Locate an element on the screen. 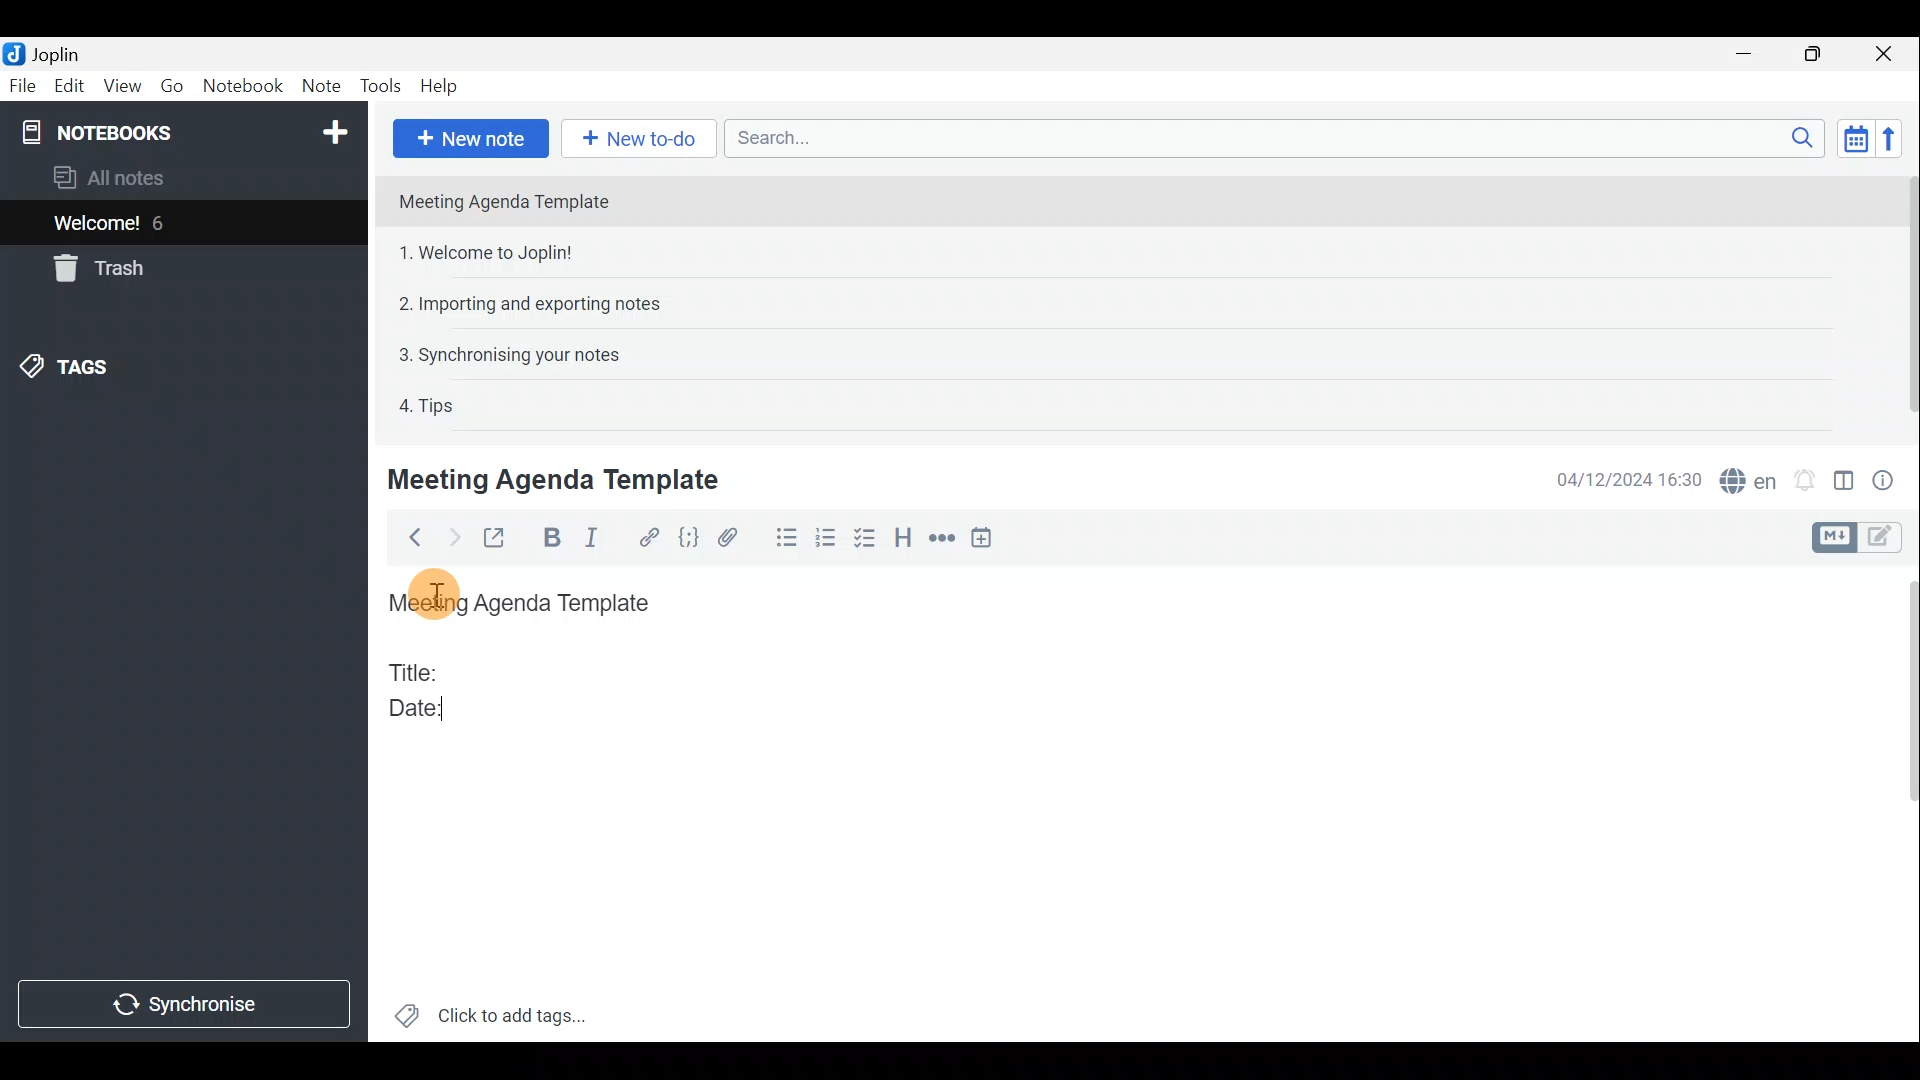 The height and width of the screenshot is (1080, 1920). Date: is located at coordinates (433, 705).